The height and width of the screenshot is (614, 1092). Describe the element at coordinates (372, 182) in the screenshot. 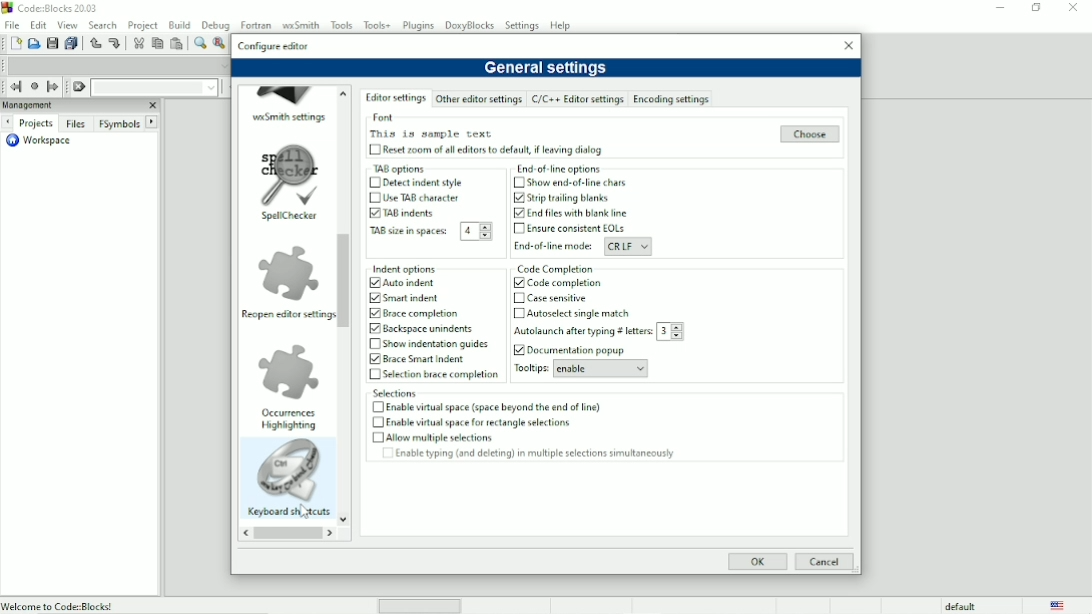

I see `` at that location.